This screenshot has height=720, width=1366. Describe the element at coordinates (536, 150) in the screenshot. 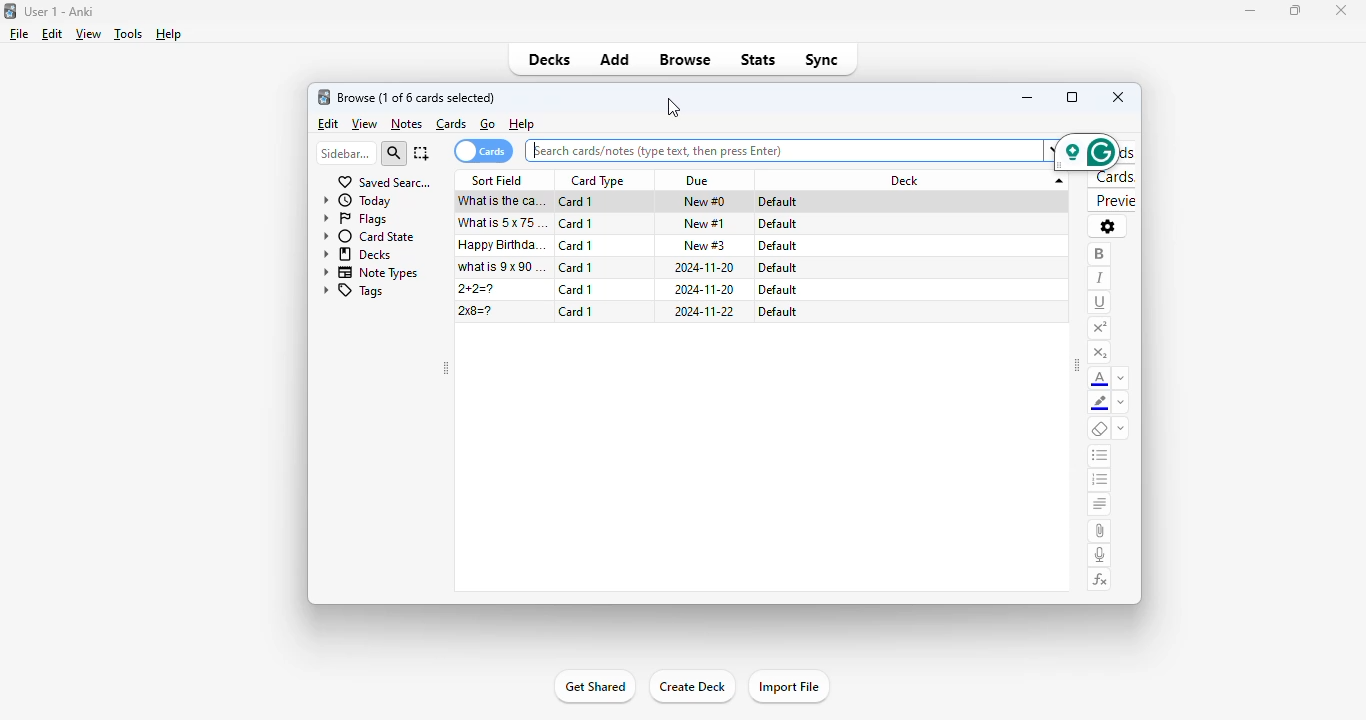

I see `typing` at that location.